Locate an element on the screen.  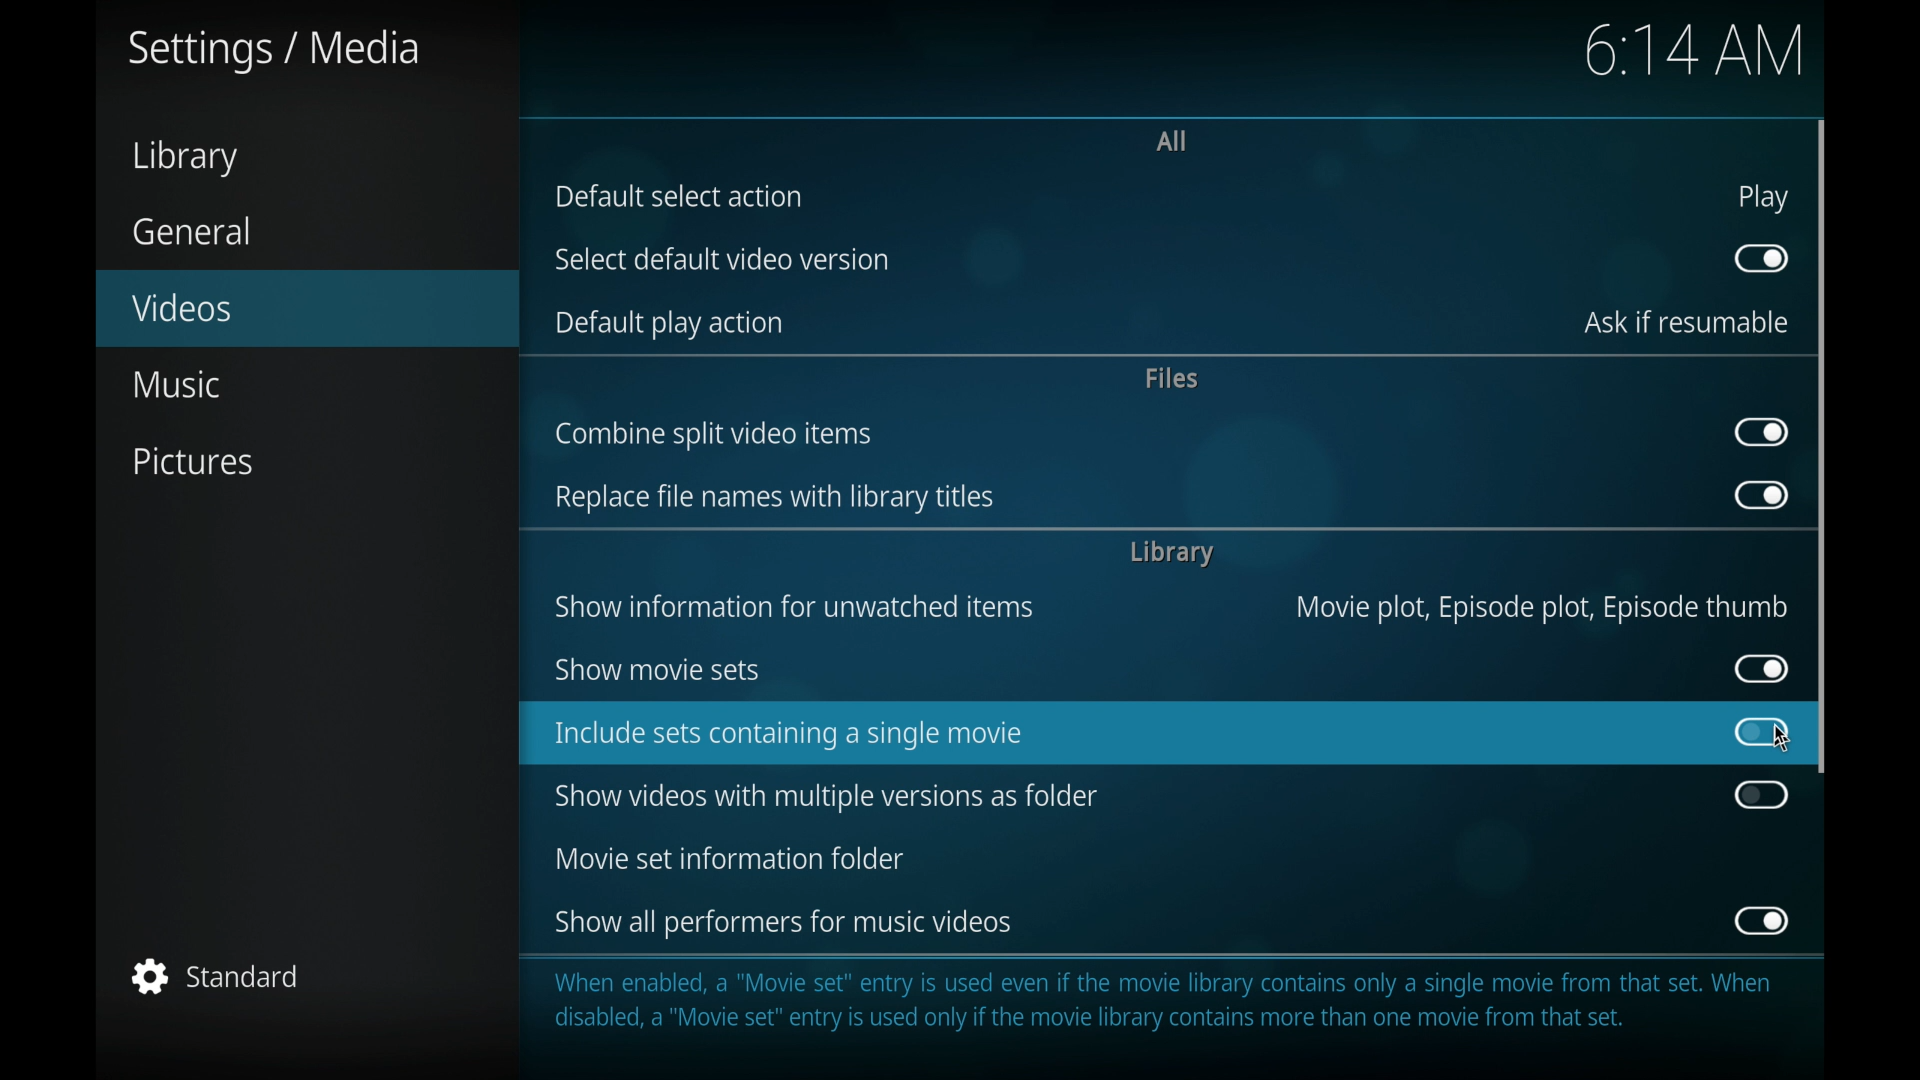
default play action is located at coordinates (671, 323).